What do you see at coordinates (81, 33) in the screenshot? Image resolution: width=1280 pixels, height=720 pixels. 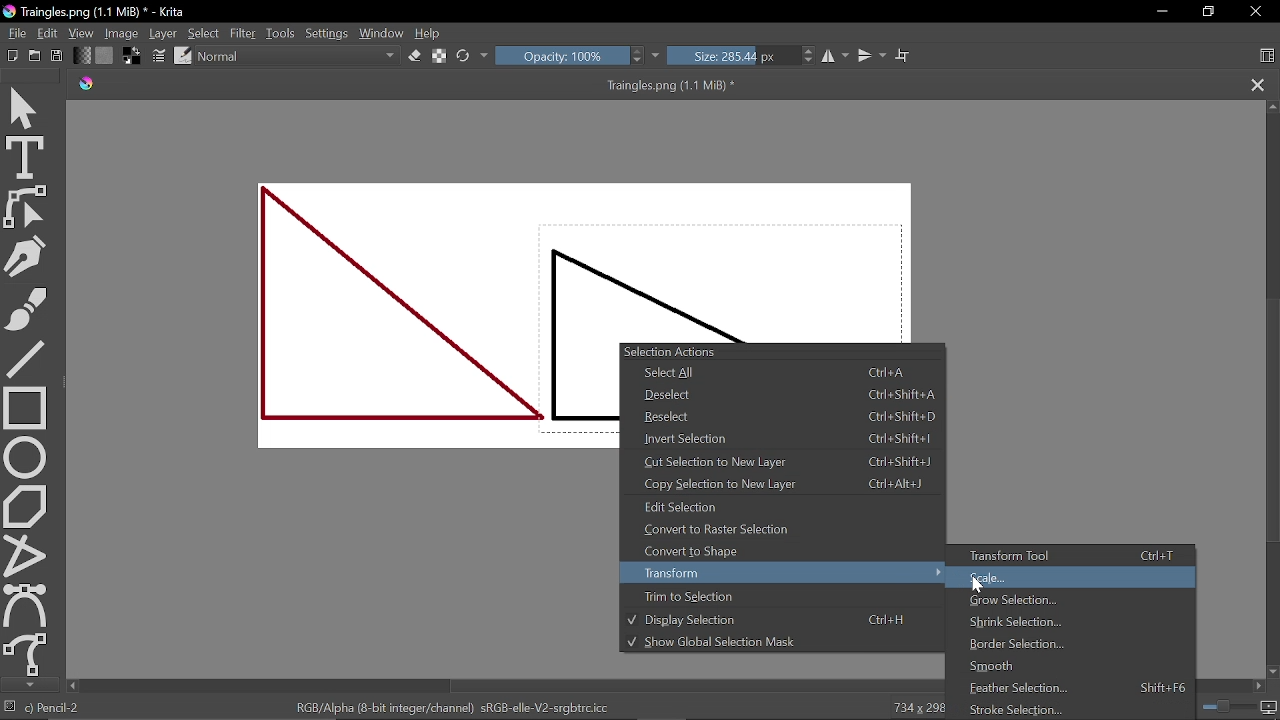 I see `View` at bounding box center [81, 33].